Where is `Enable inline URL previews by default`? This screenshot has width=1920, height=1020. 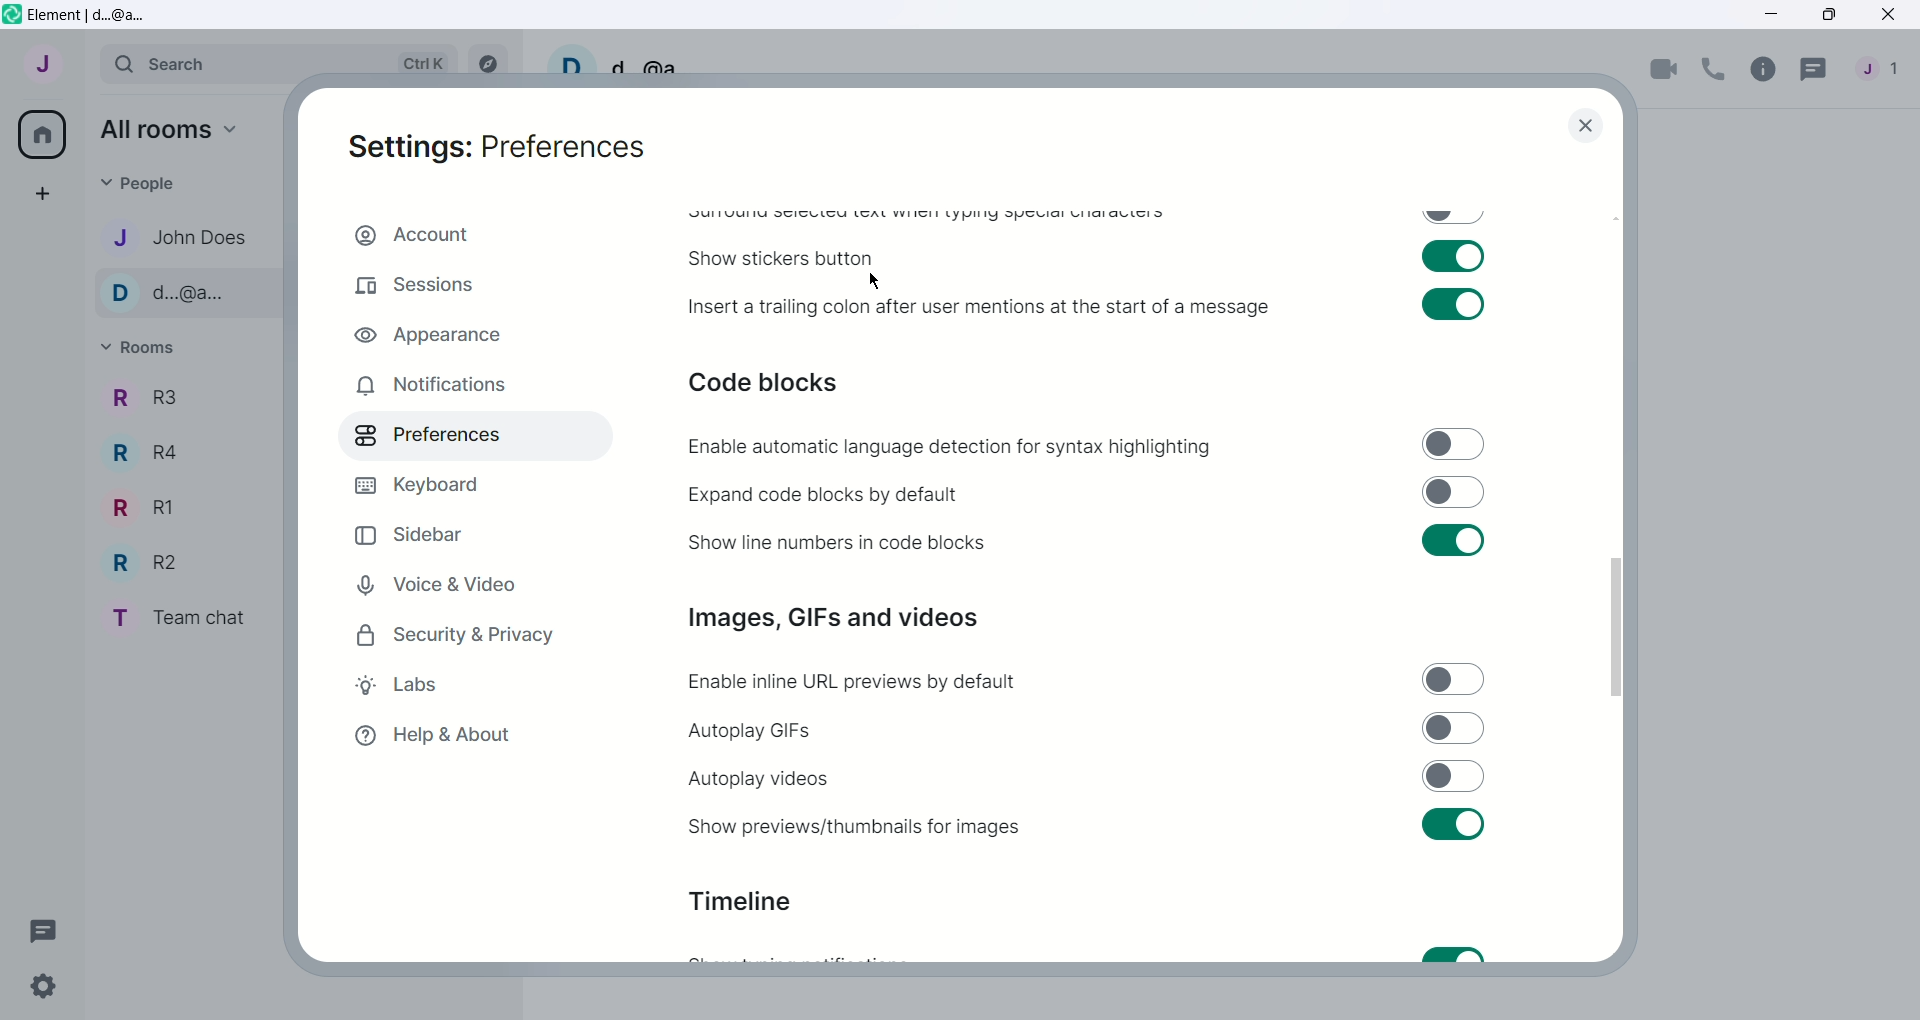
Enable inline URL previews by default is located at coordinates (855, 682).